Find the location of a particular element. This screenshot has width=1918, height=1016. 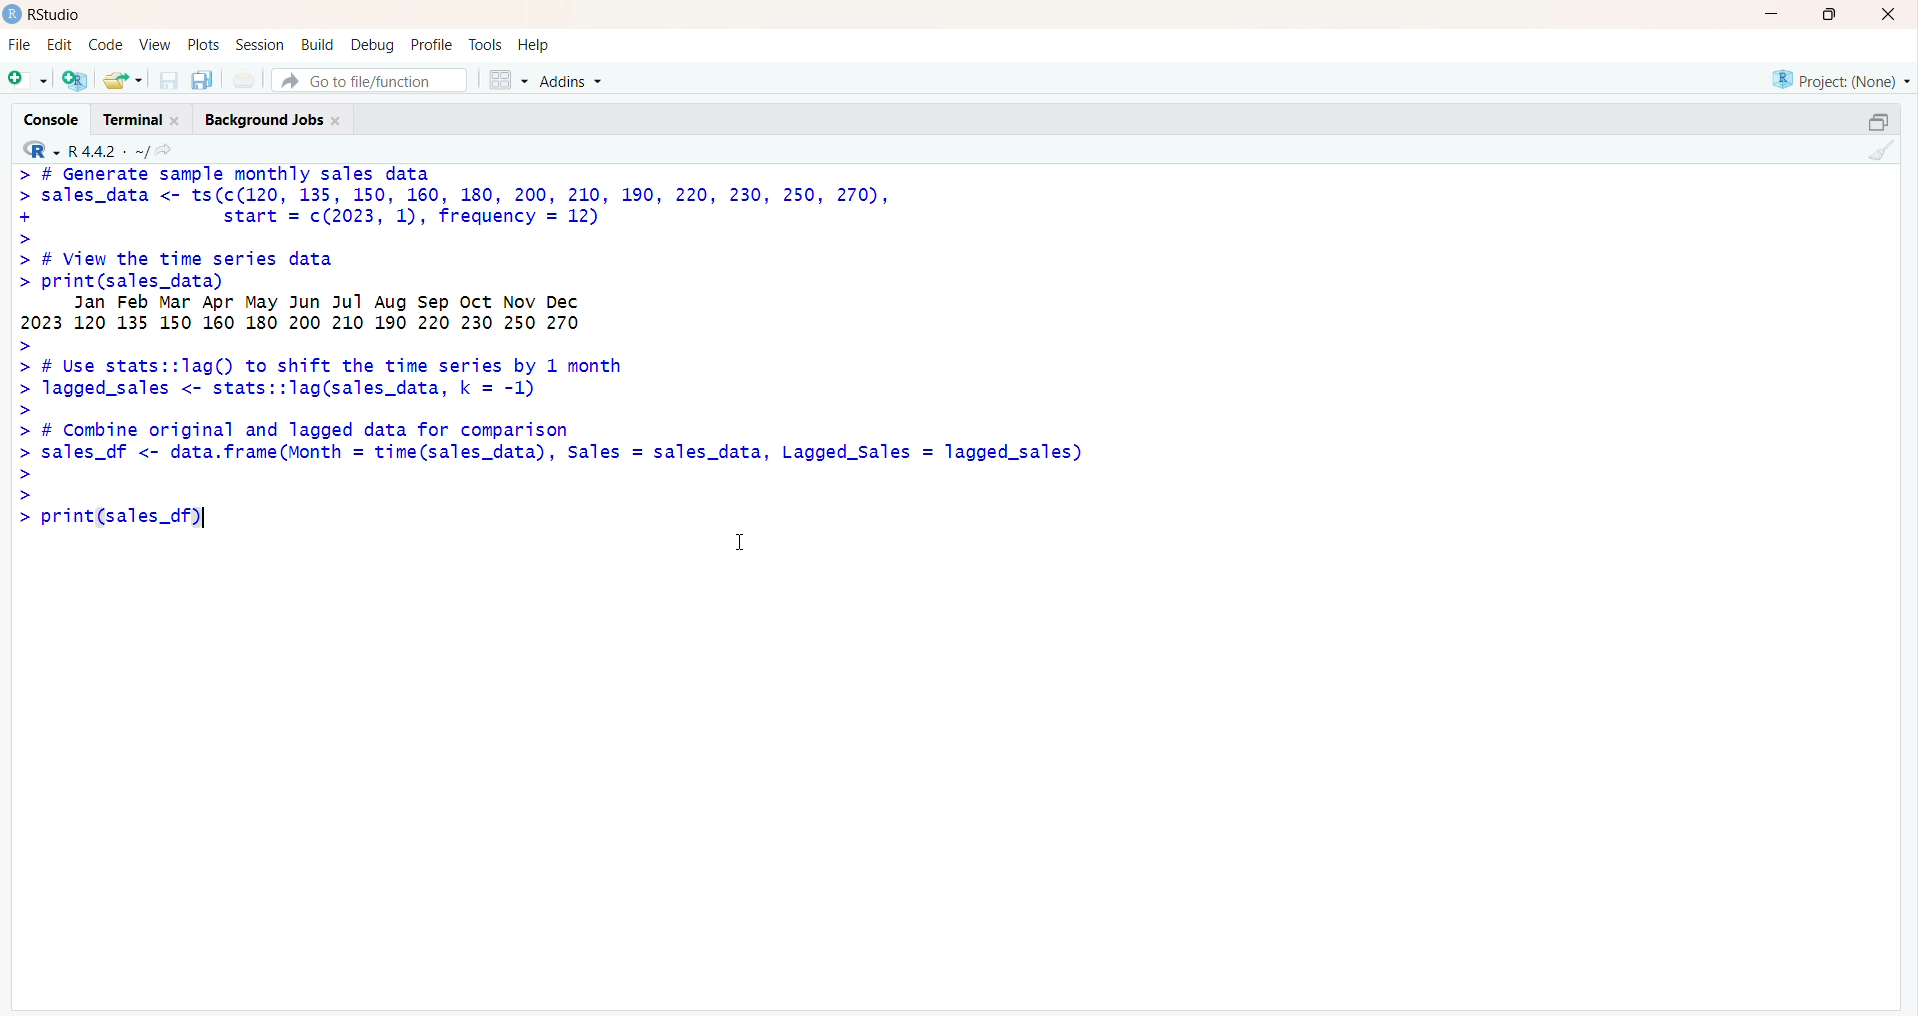

text cursor is located at coordinates (207, 518).